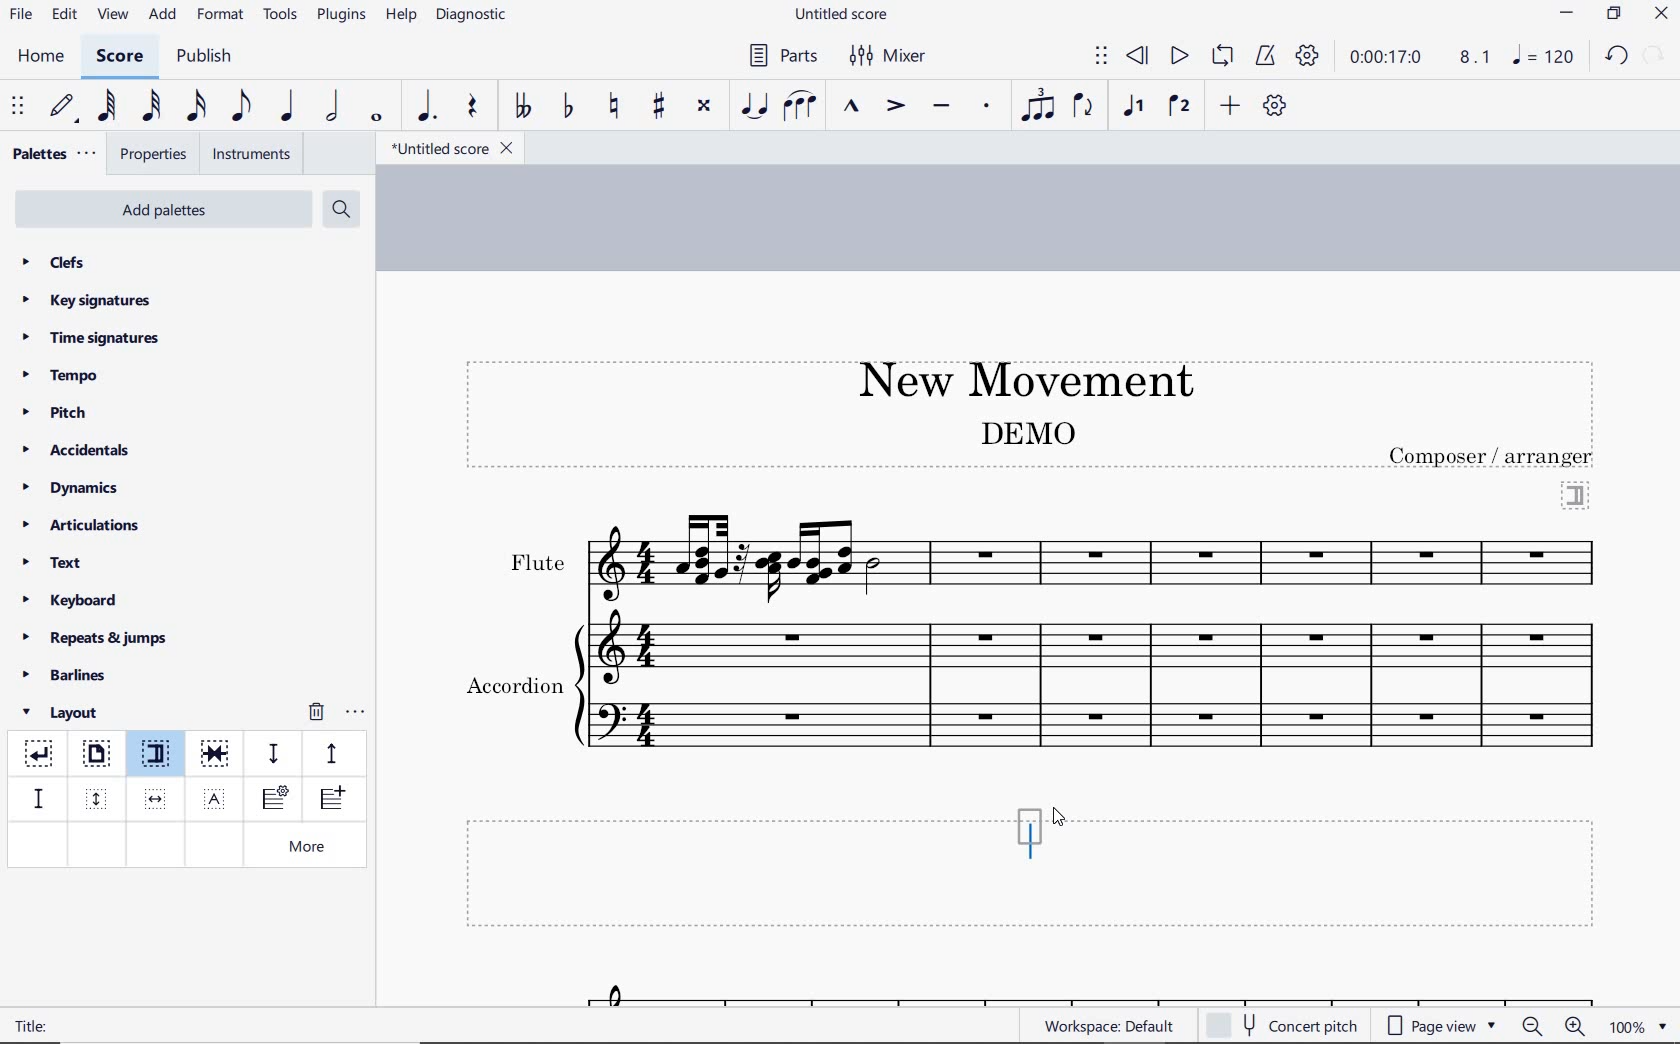  Describe the element at coordinates (1139, 57) in the screenshot. I see `rewind` at that location.